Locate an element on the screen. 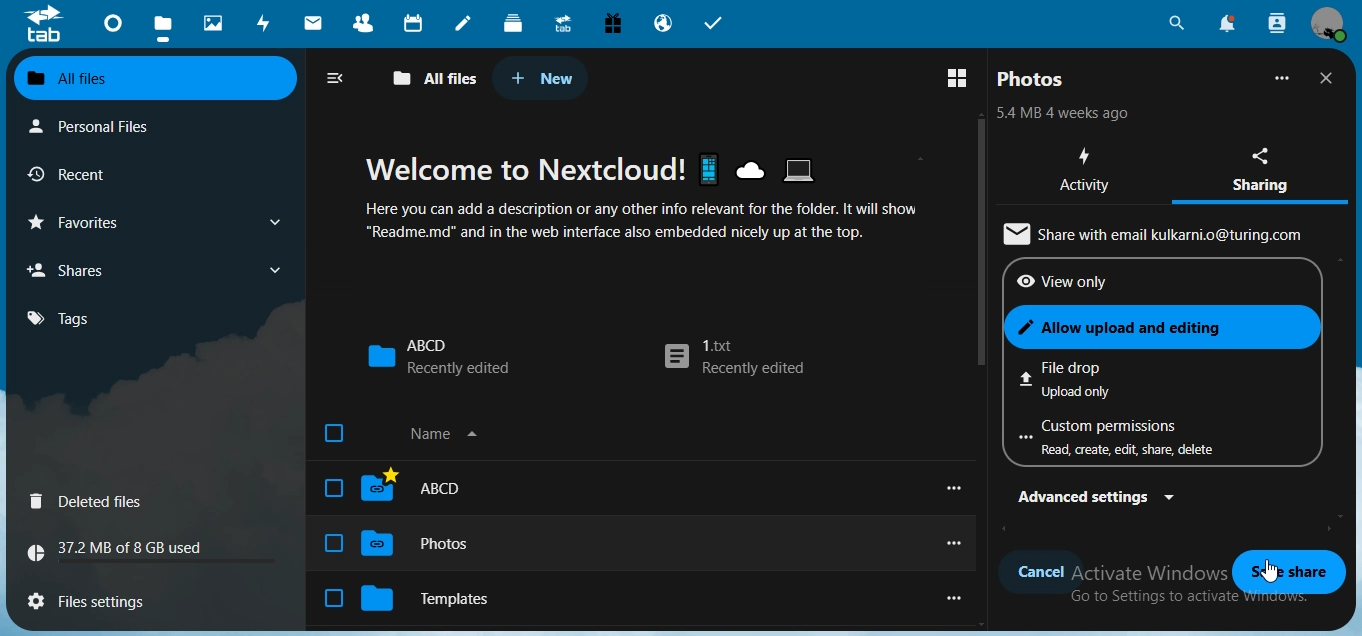 The width and height of the screenshot is (1362, 636). view profile is located at coordinates (1328, 24).